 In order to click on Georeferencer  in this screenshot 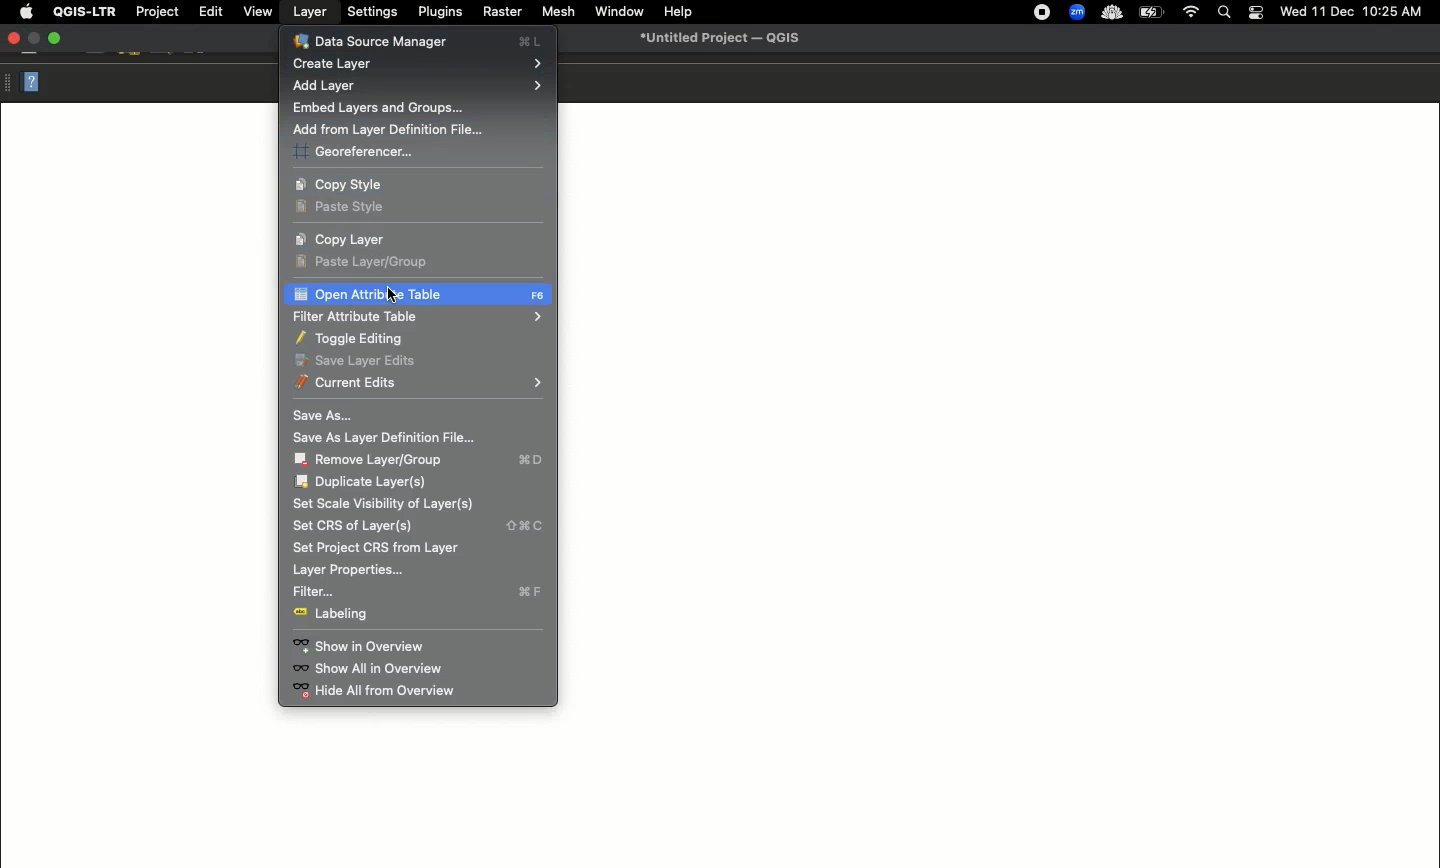, I will do `click(354, 153)`.